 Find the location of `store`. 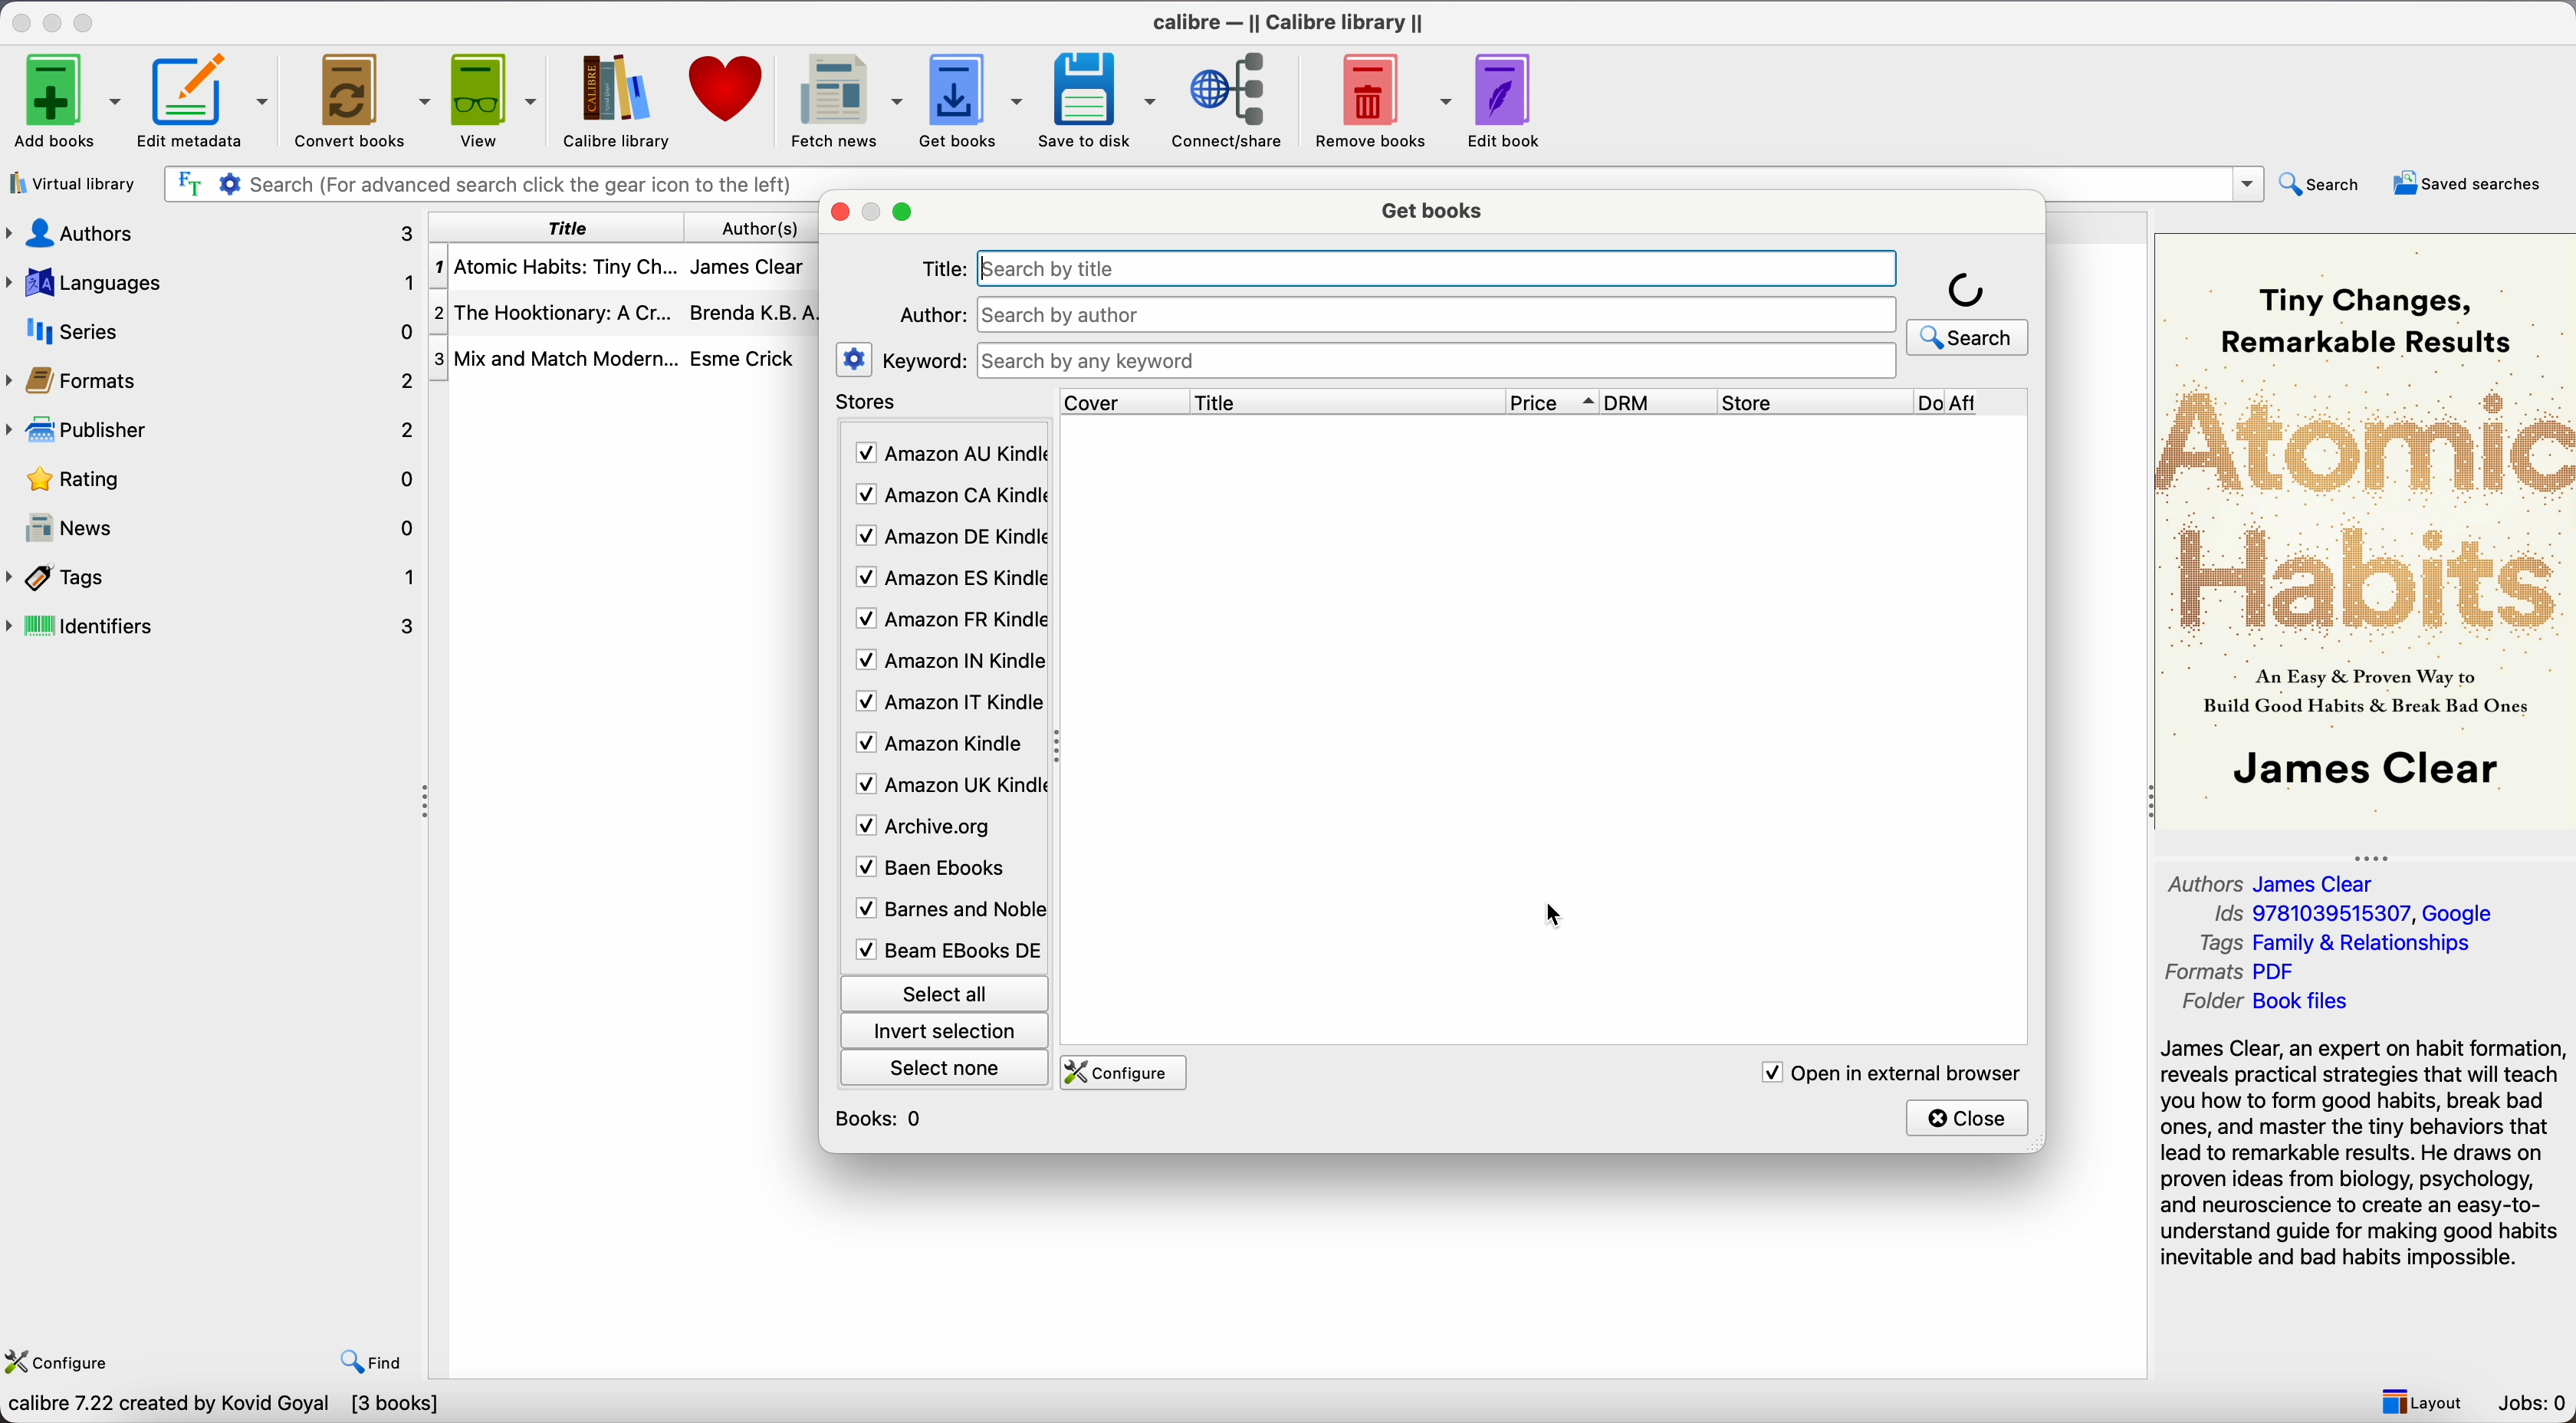

store is located at coordinates (1813, 402).